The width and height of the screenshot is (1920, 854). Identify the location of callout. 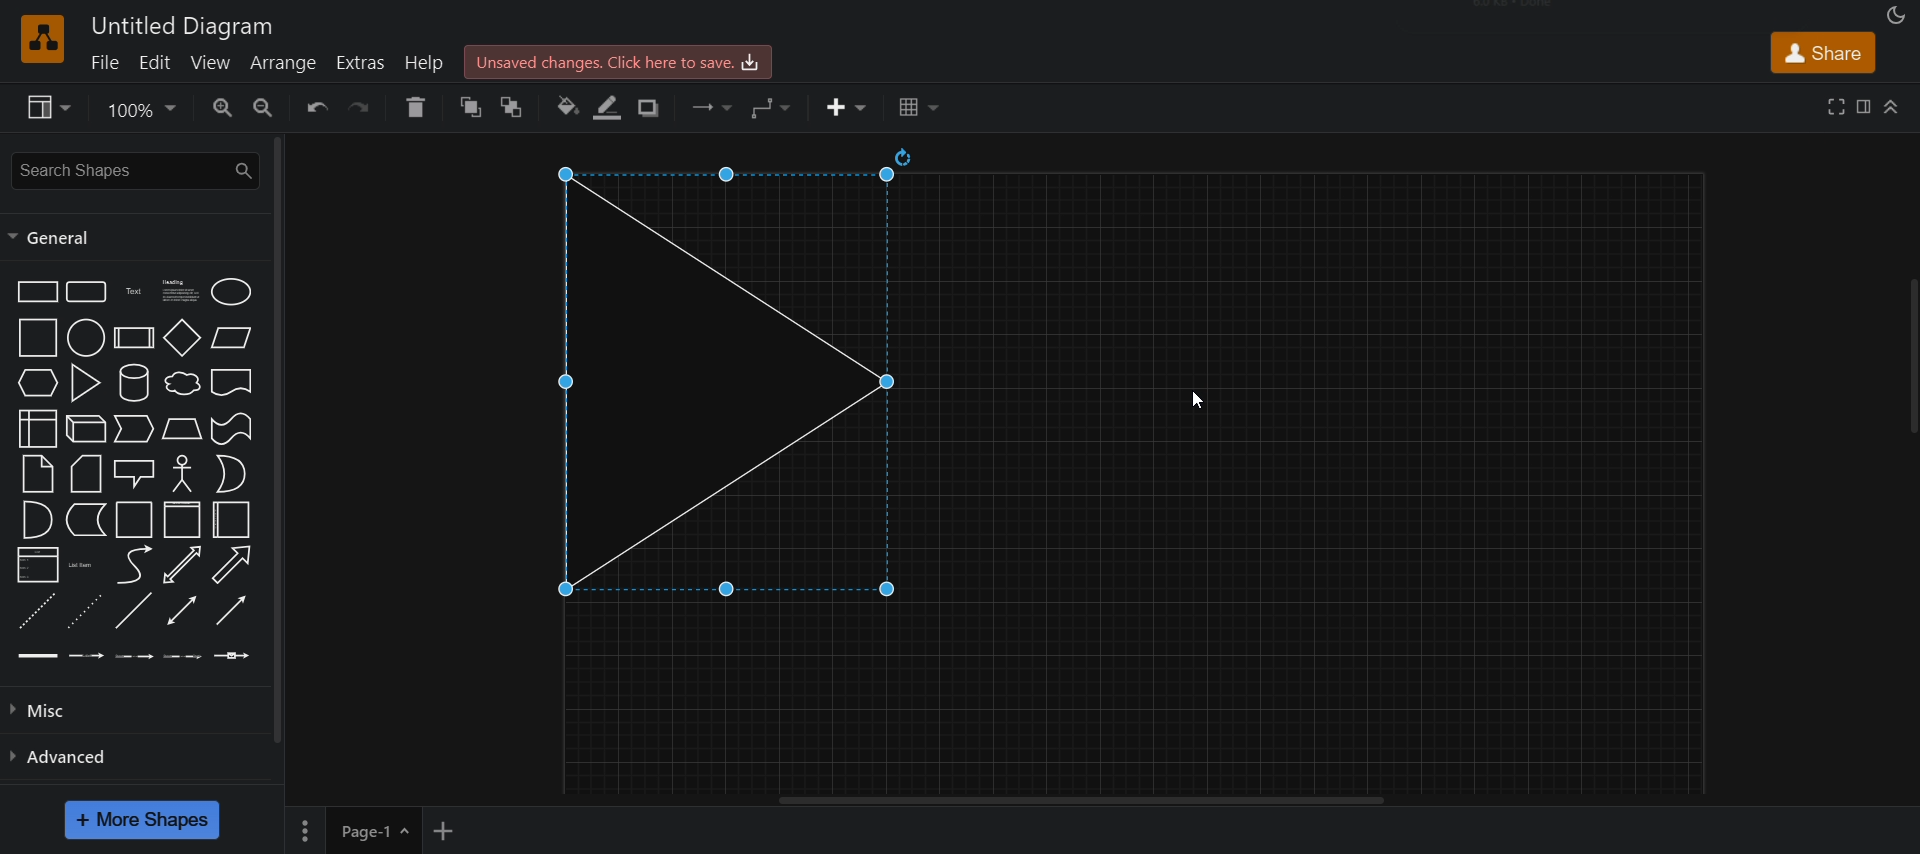
(138, 473).